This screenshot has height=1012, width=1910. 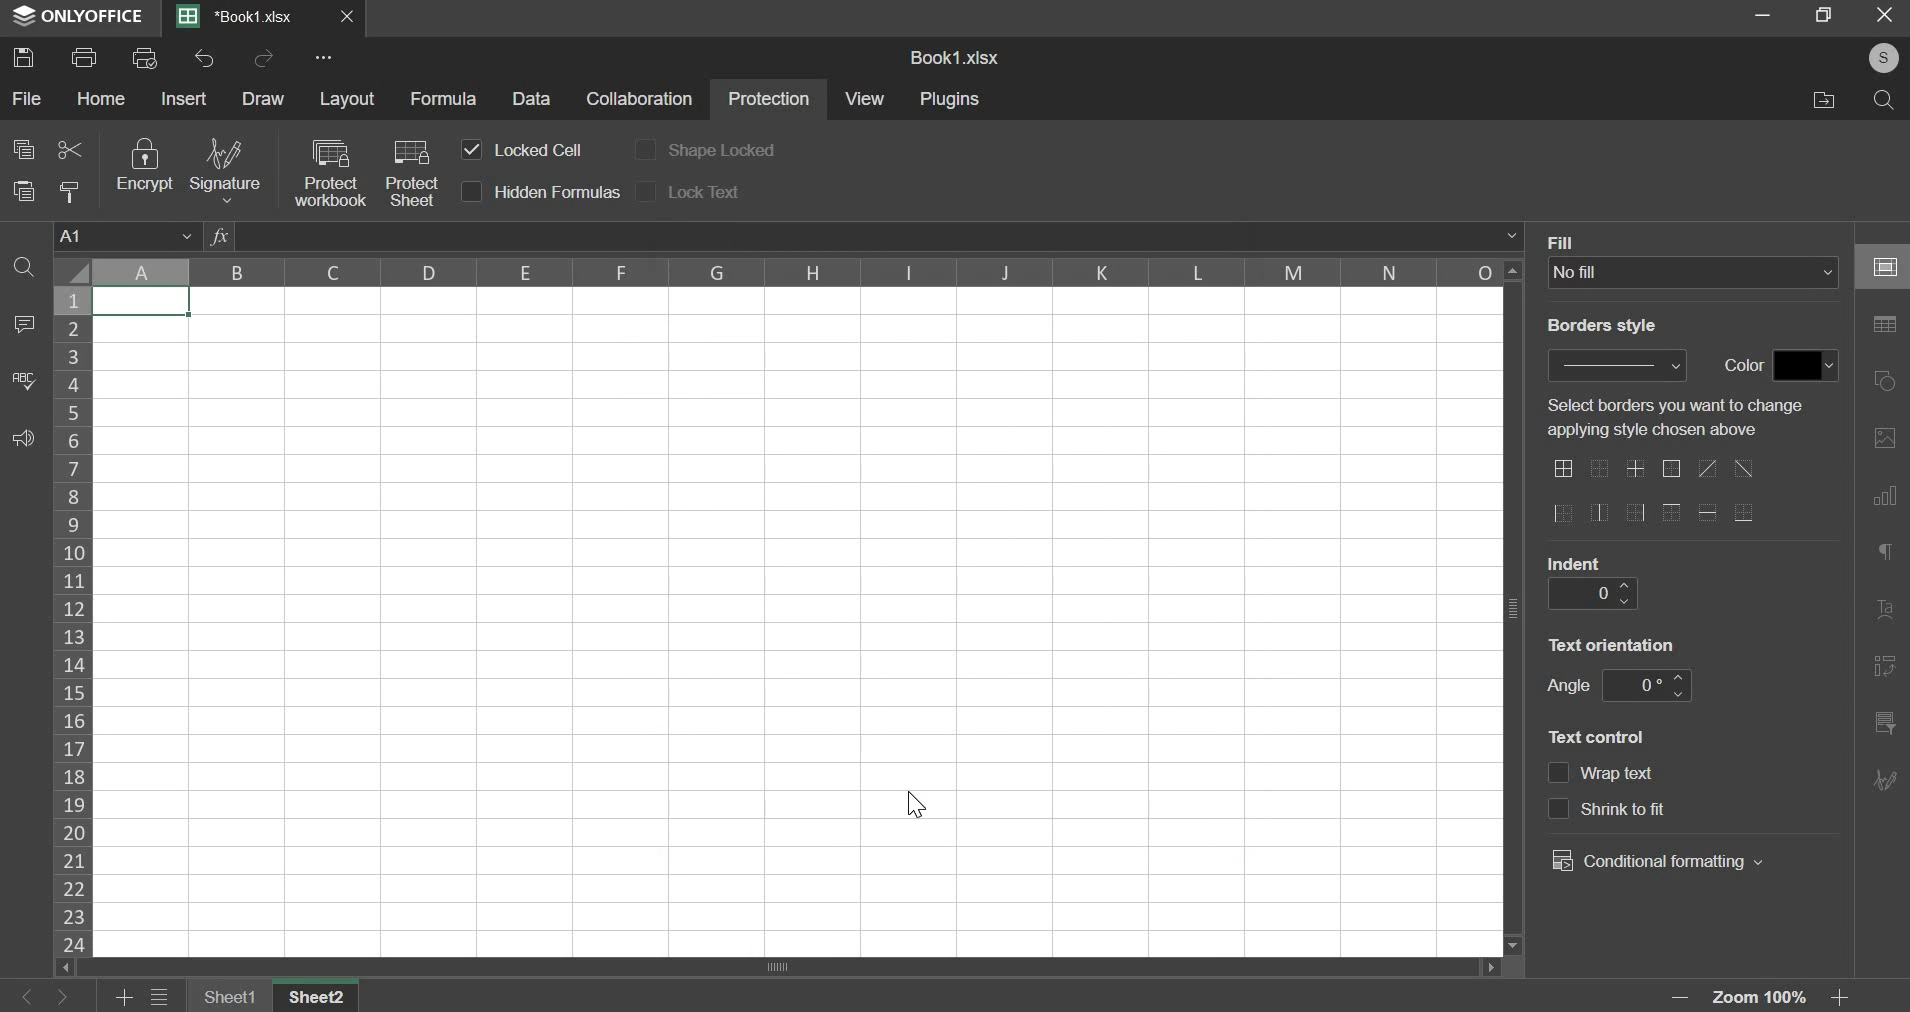 What do you see at coordinates (1591, 593) in the screenshot?
I see `indent` at bounding box center [1591, 593].